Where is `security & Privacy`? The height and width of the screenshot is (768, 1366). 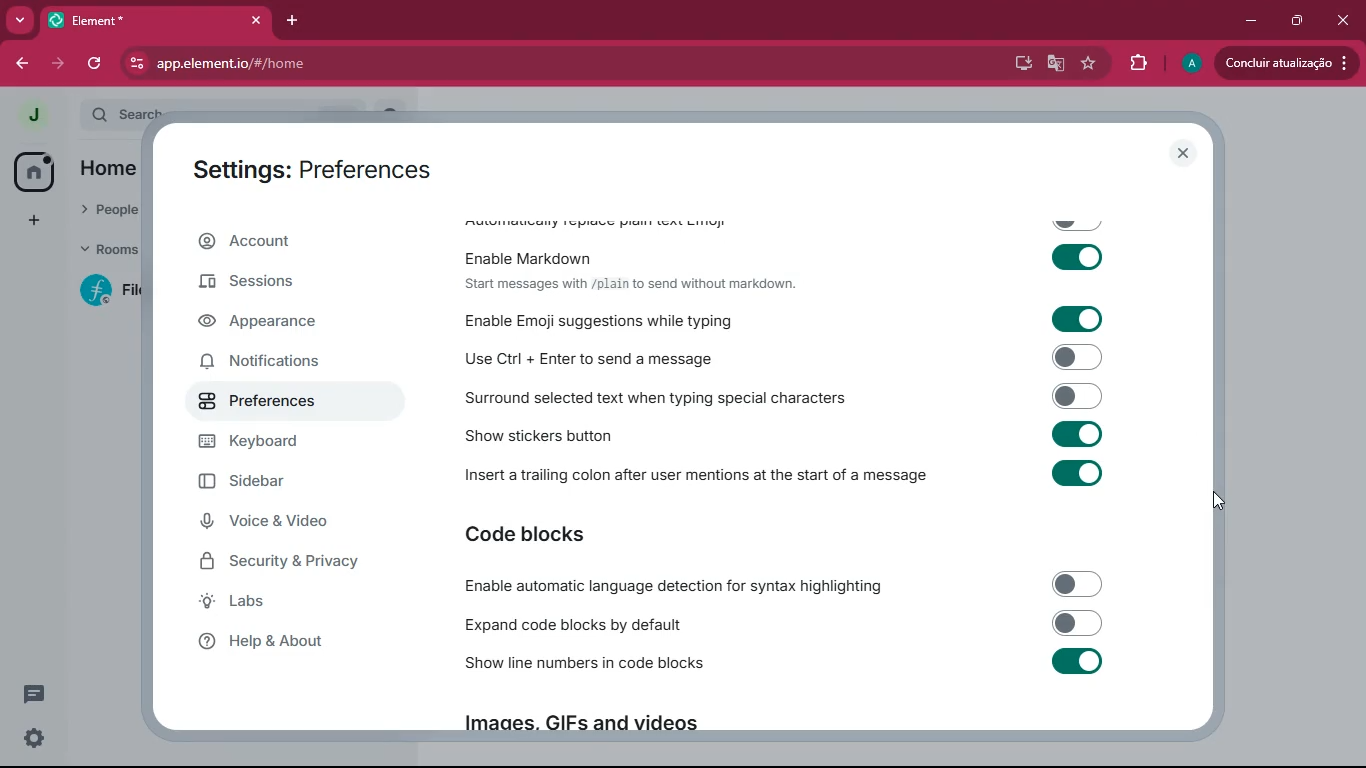
security & Privacy is located at coordinates (289, 563).